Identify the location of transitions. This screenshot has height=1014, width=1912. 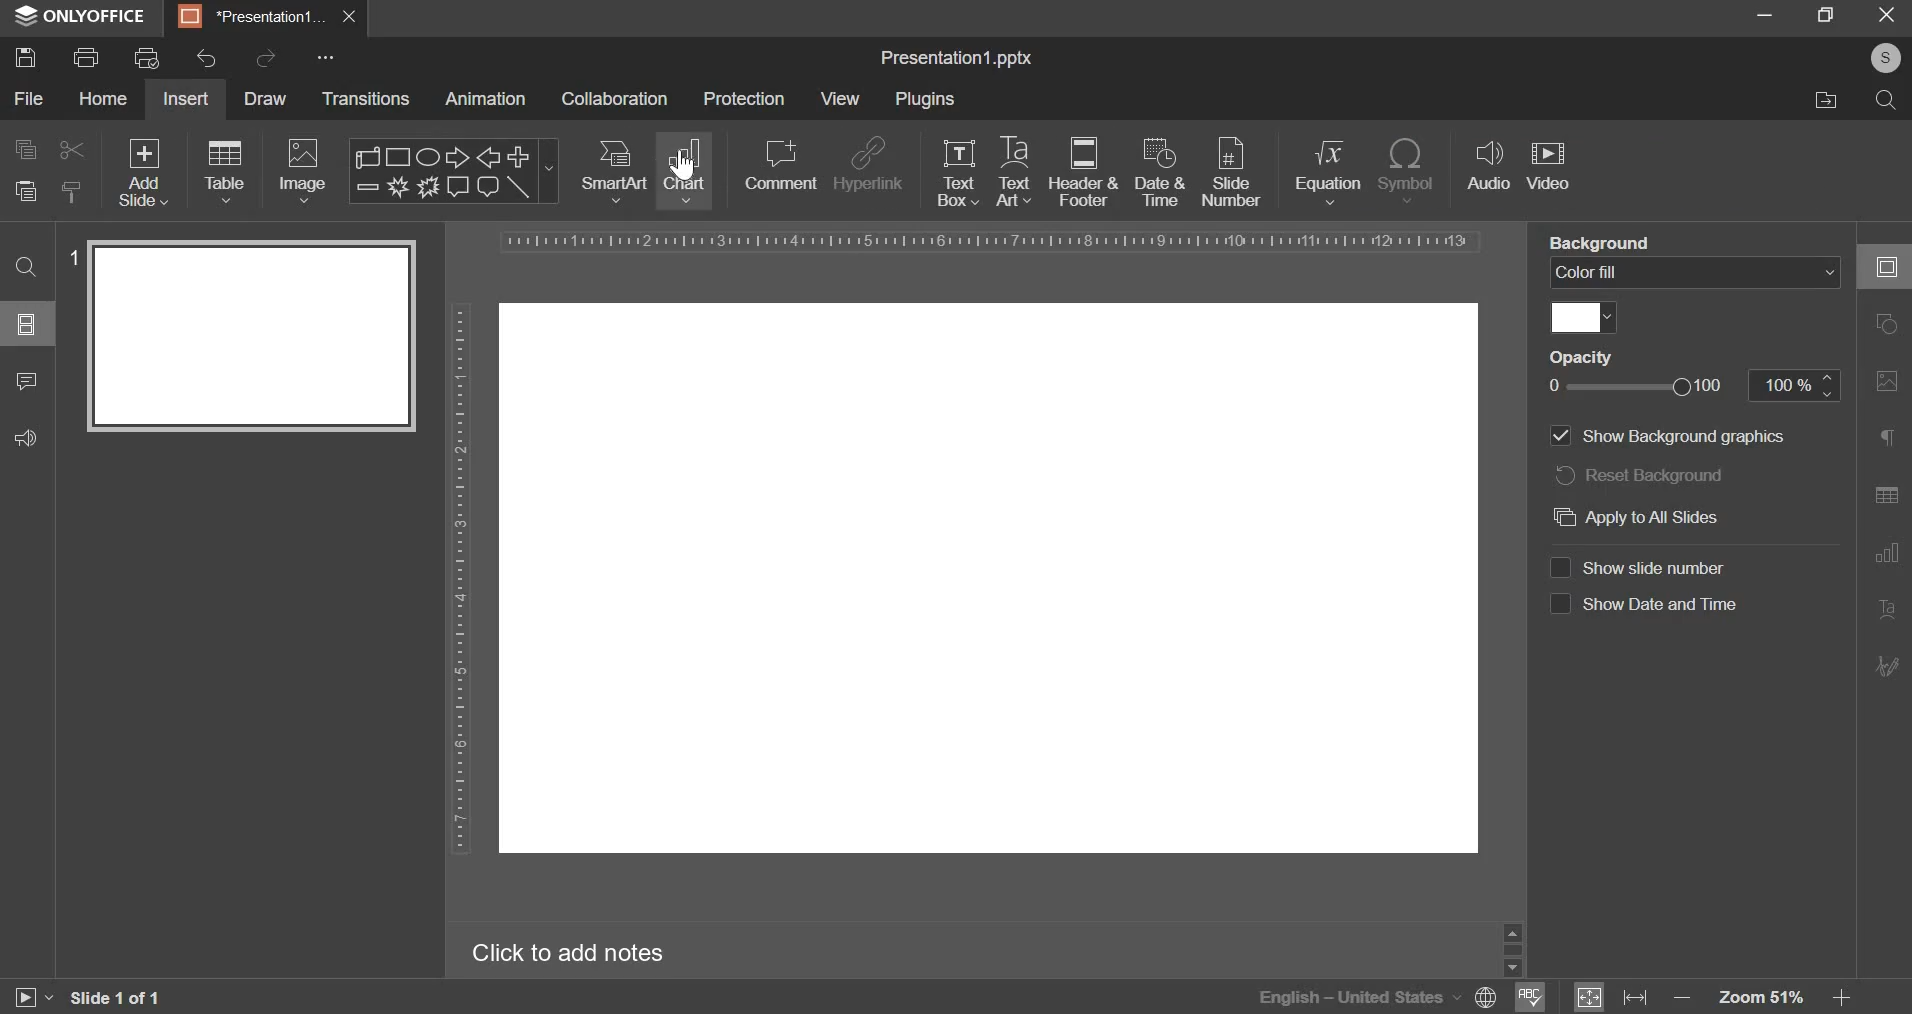
(366, 99).